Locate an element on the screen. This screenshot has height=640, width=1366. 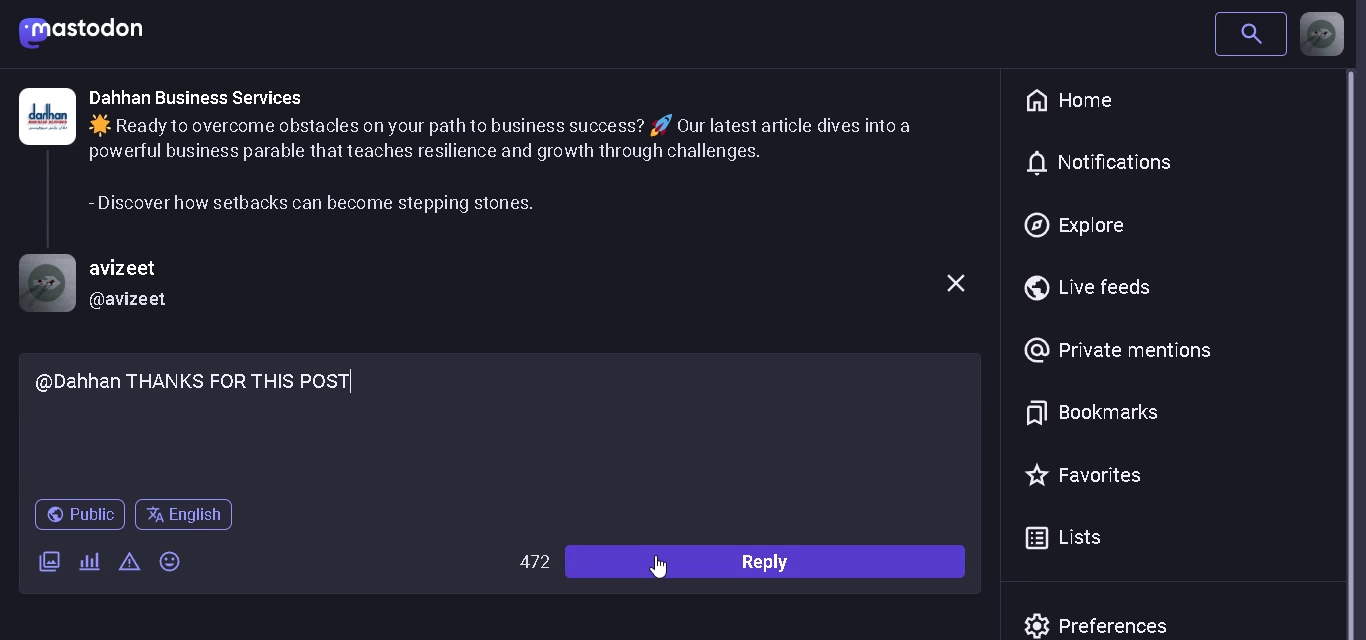
@username is located at coordinates (132, 300).